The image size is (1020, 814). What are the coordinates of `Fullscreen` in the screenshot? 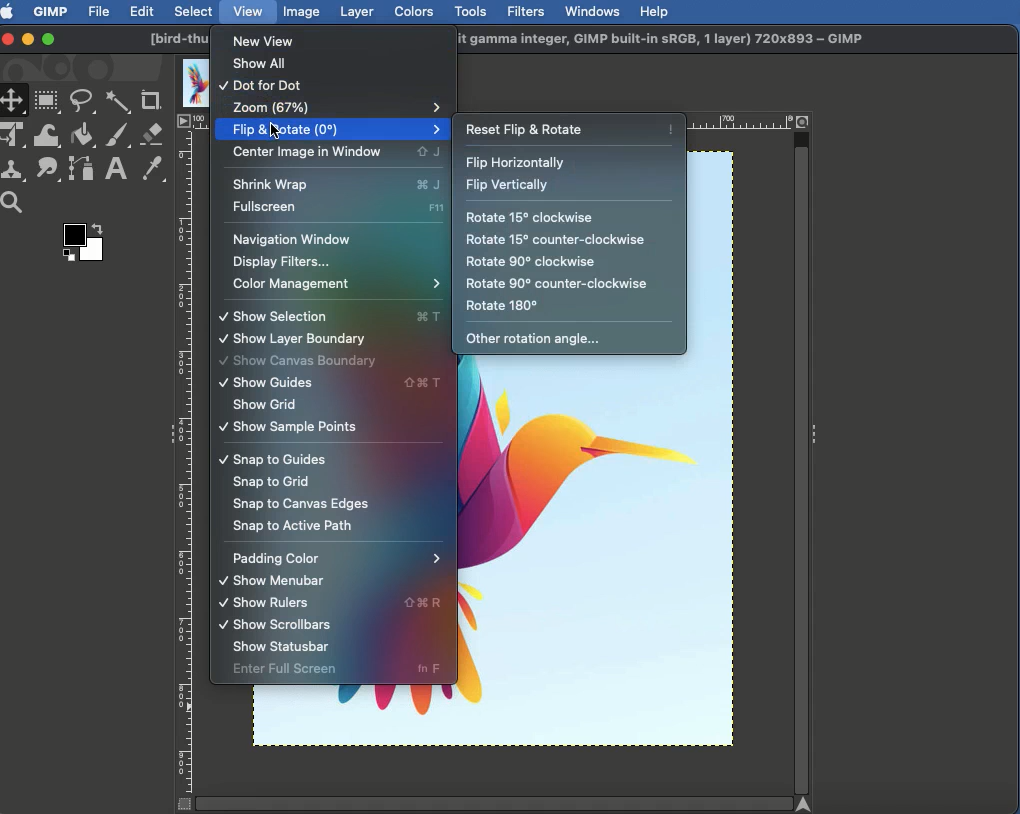 It's located at (309, 209).